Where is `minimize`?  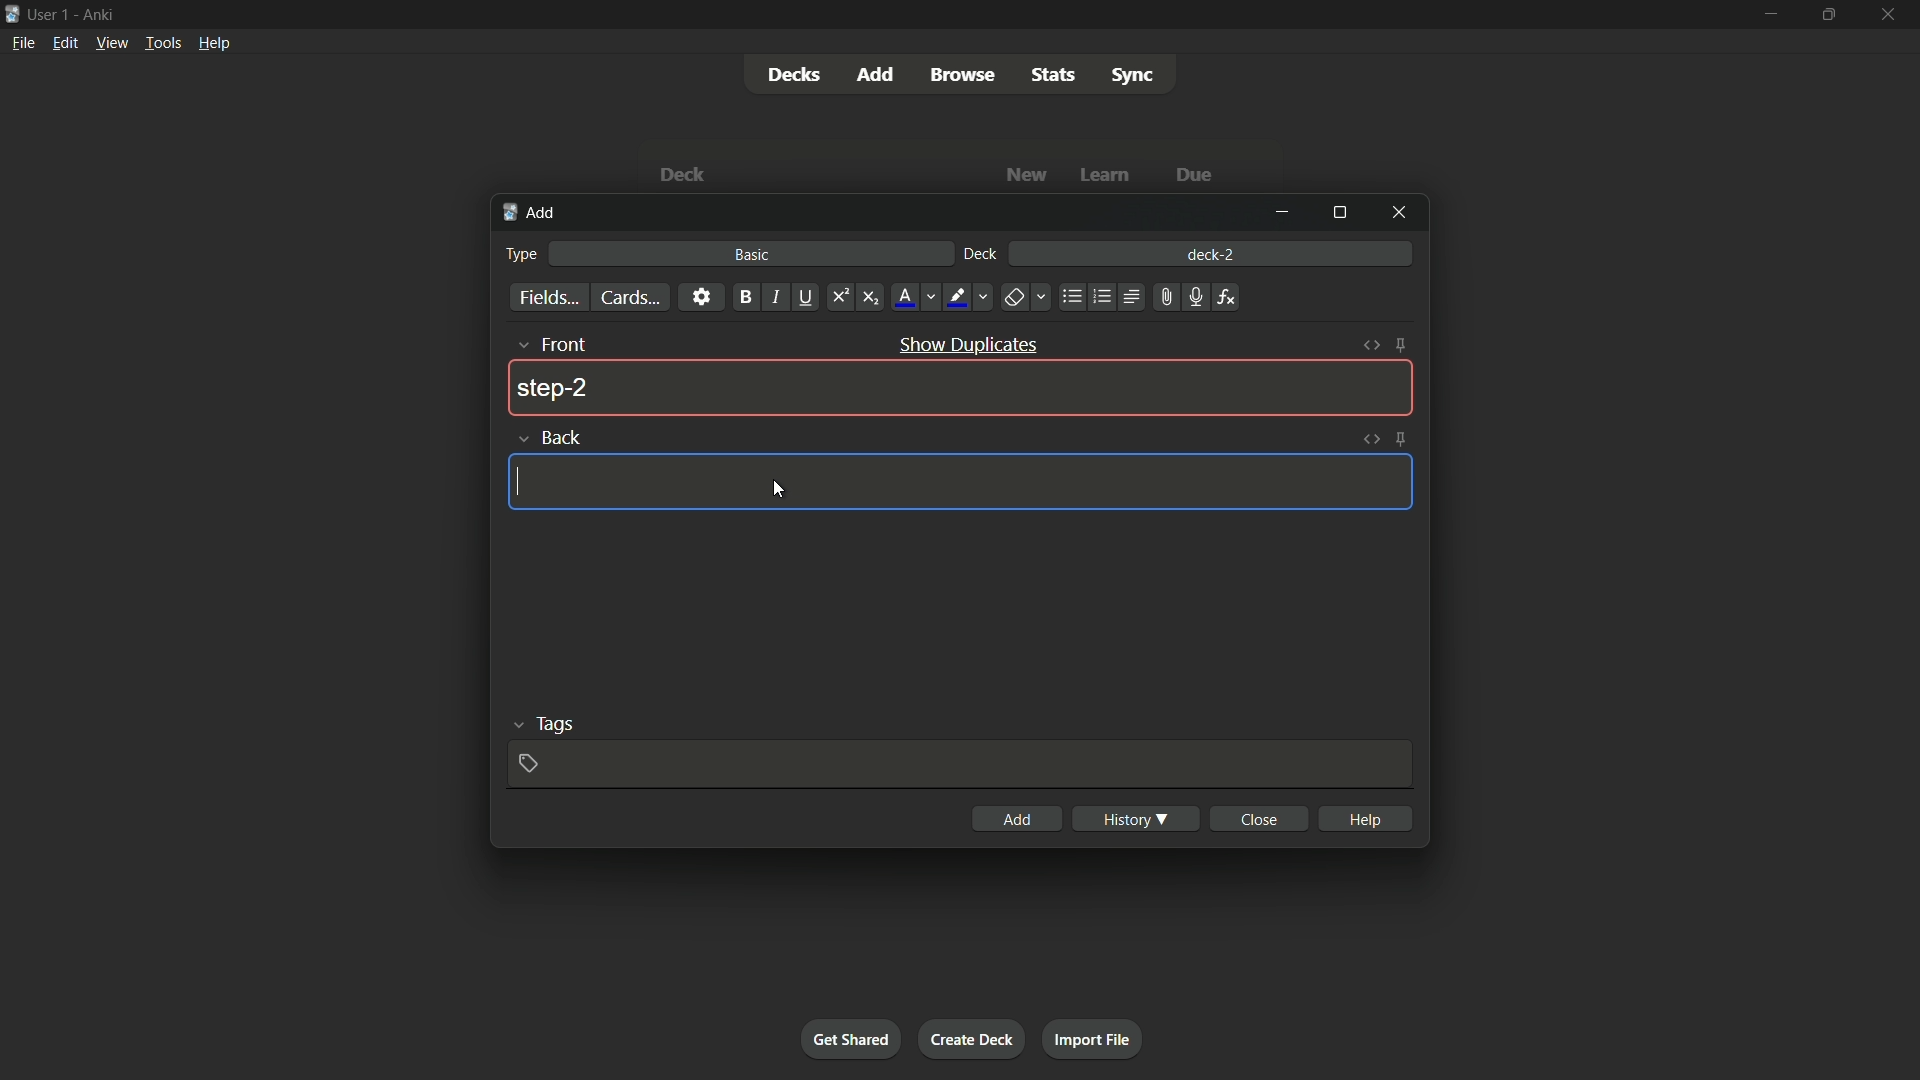
minimize is located at coordinates (1287, 214).